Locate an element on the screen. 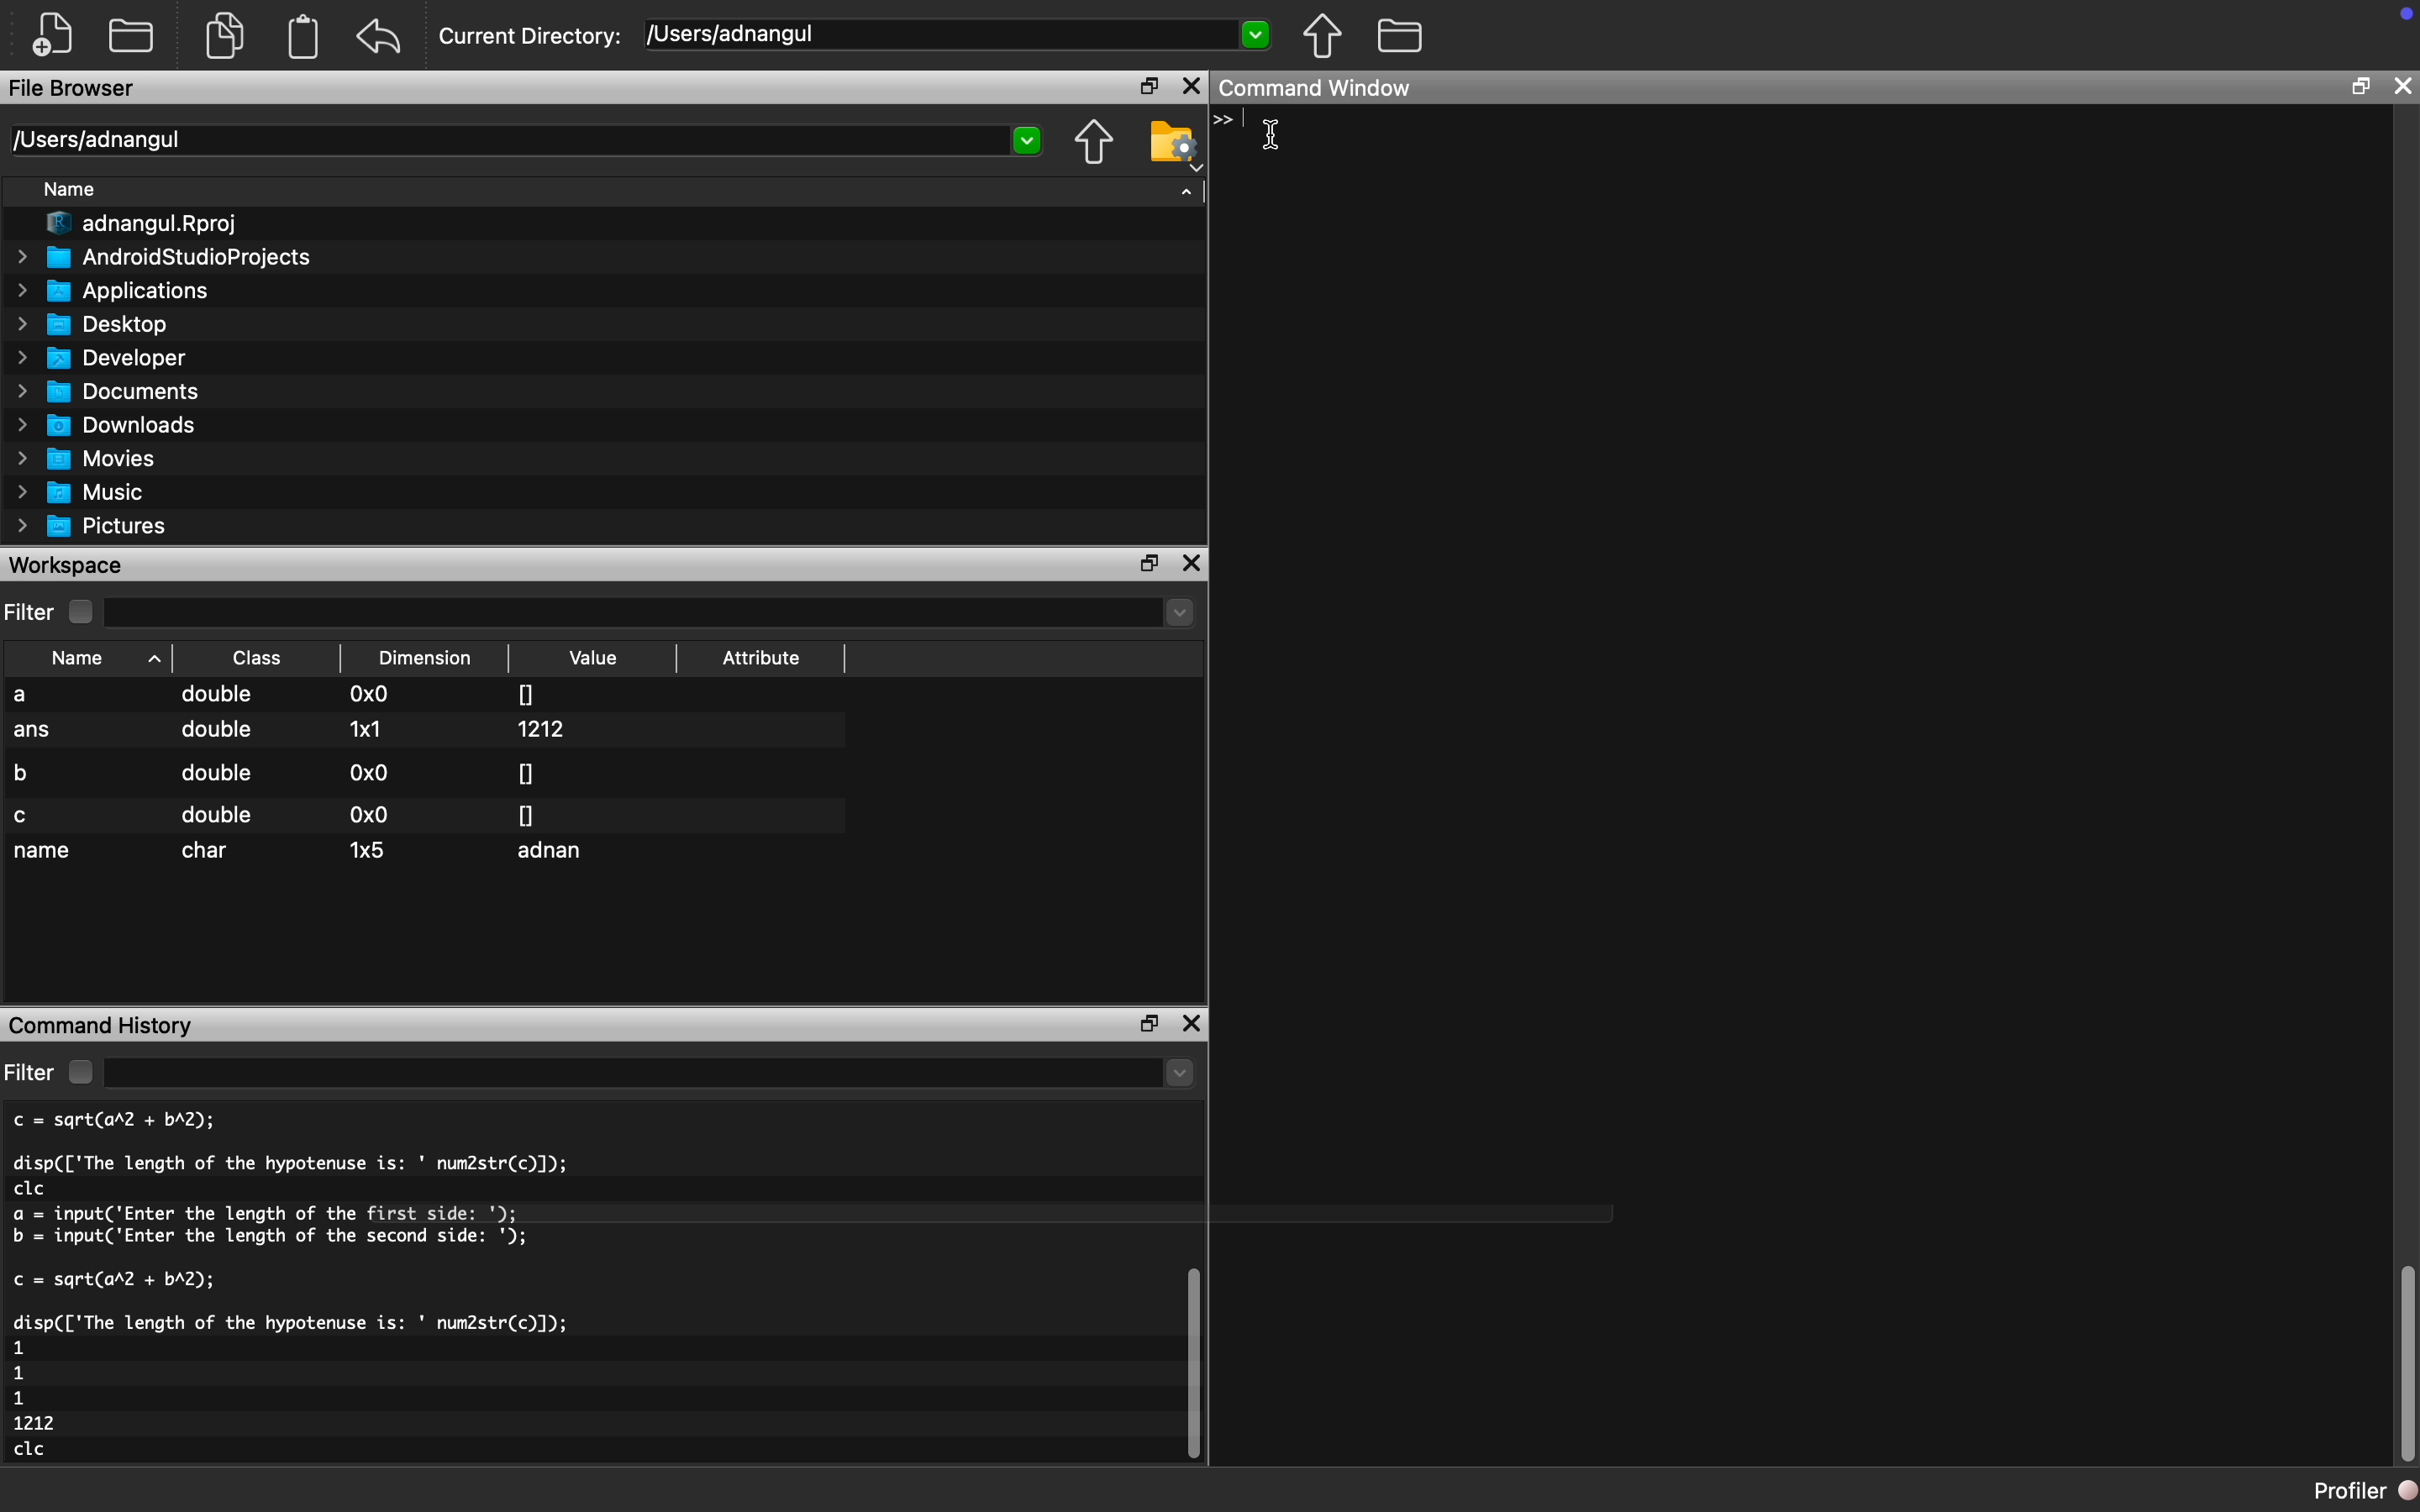 The image size is (2420, 1512). 0x0 is located at coordinates (365, 815).